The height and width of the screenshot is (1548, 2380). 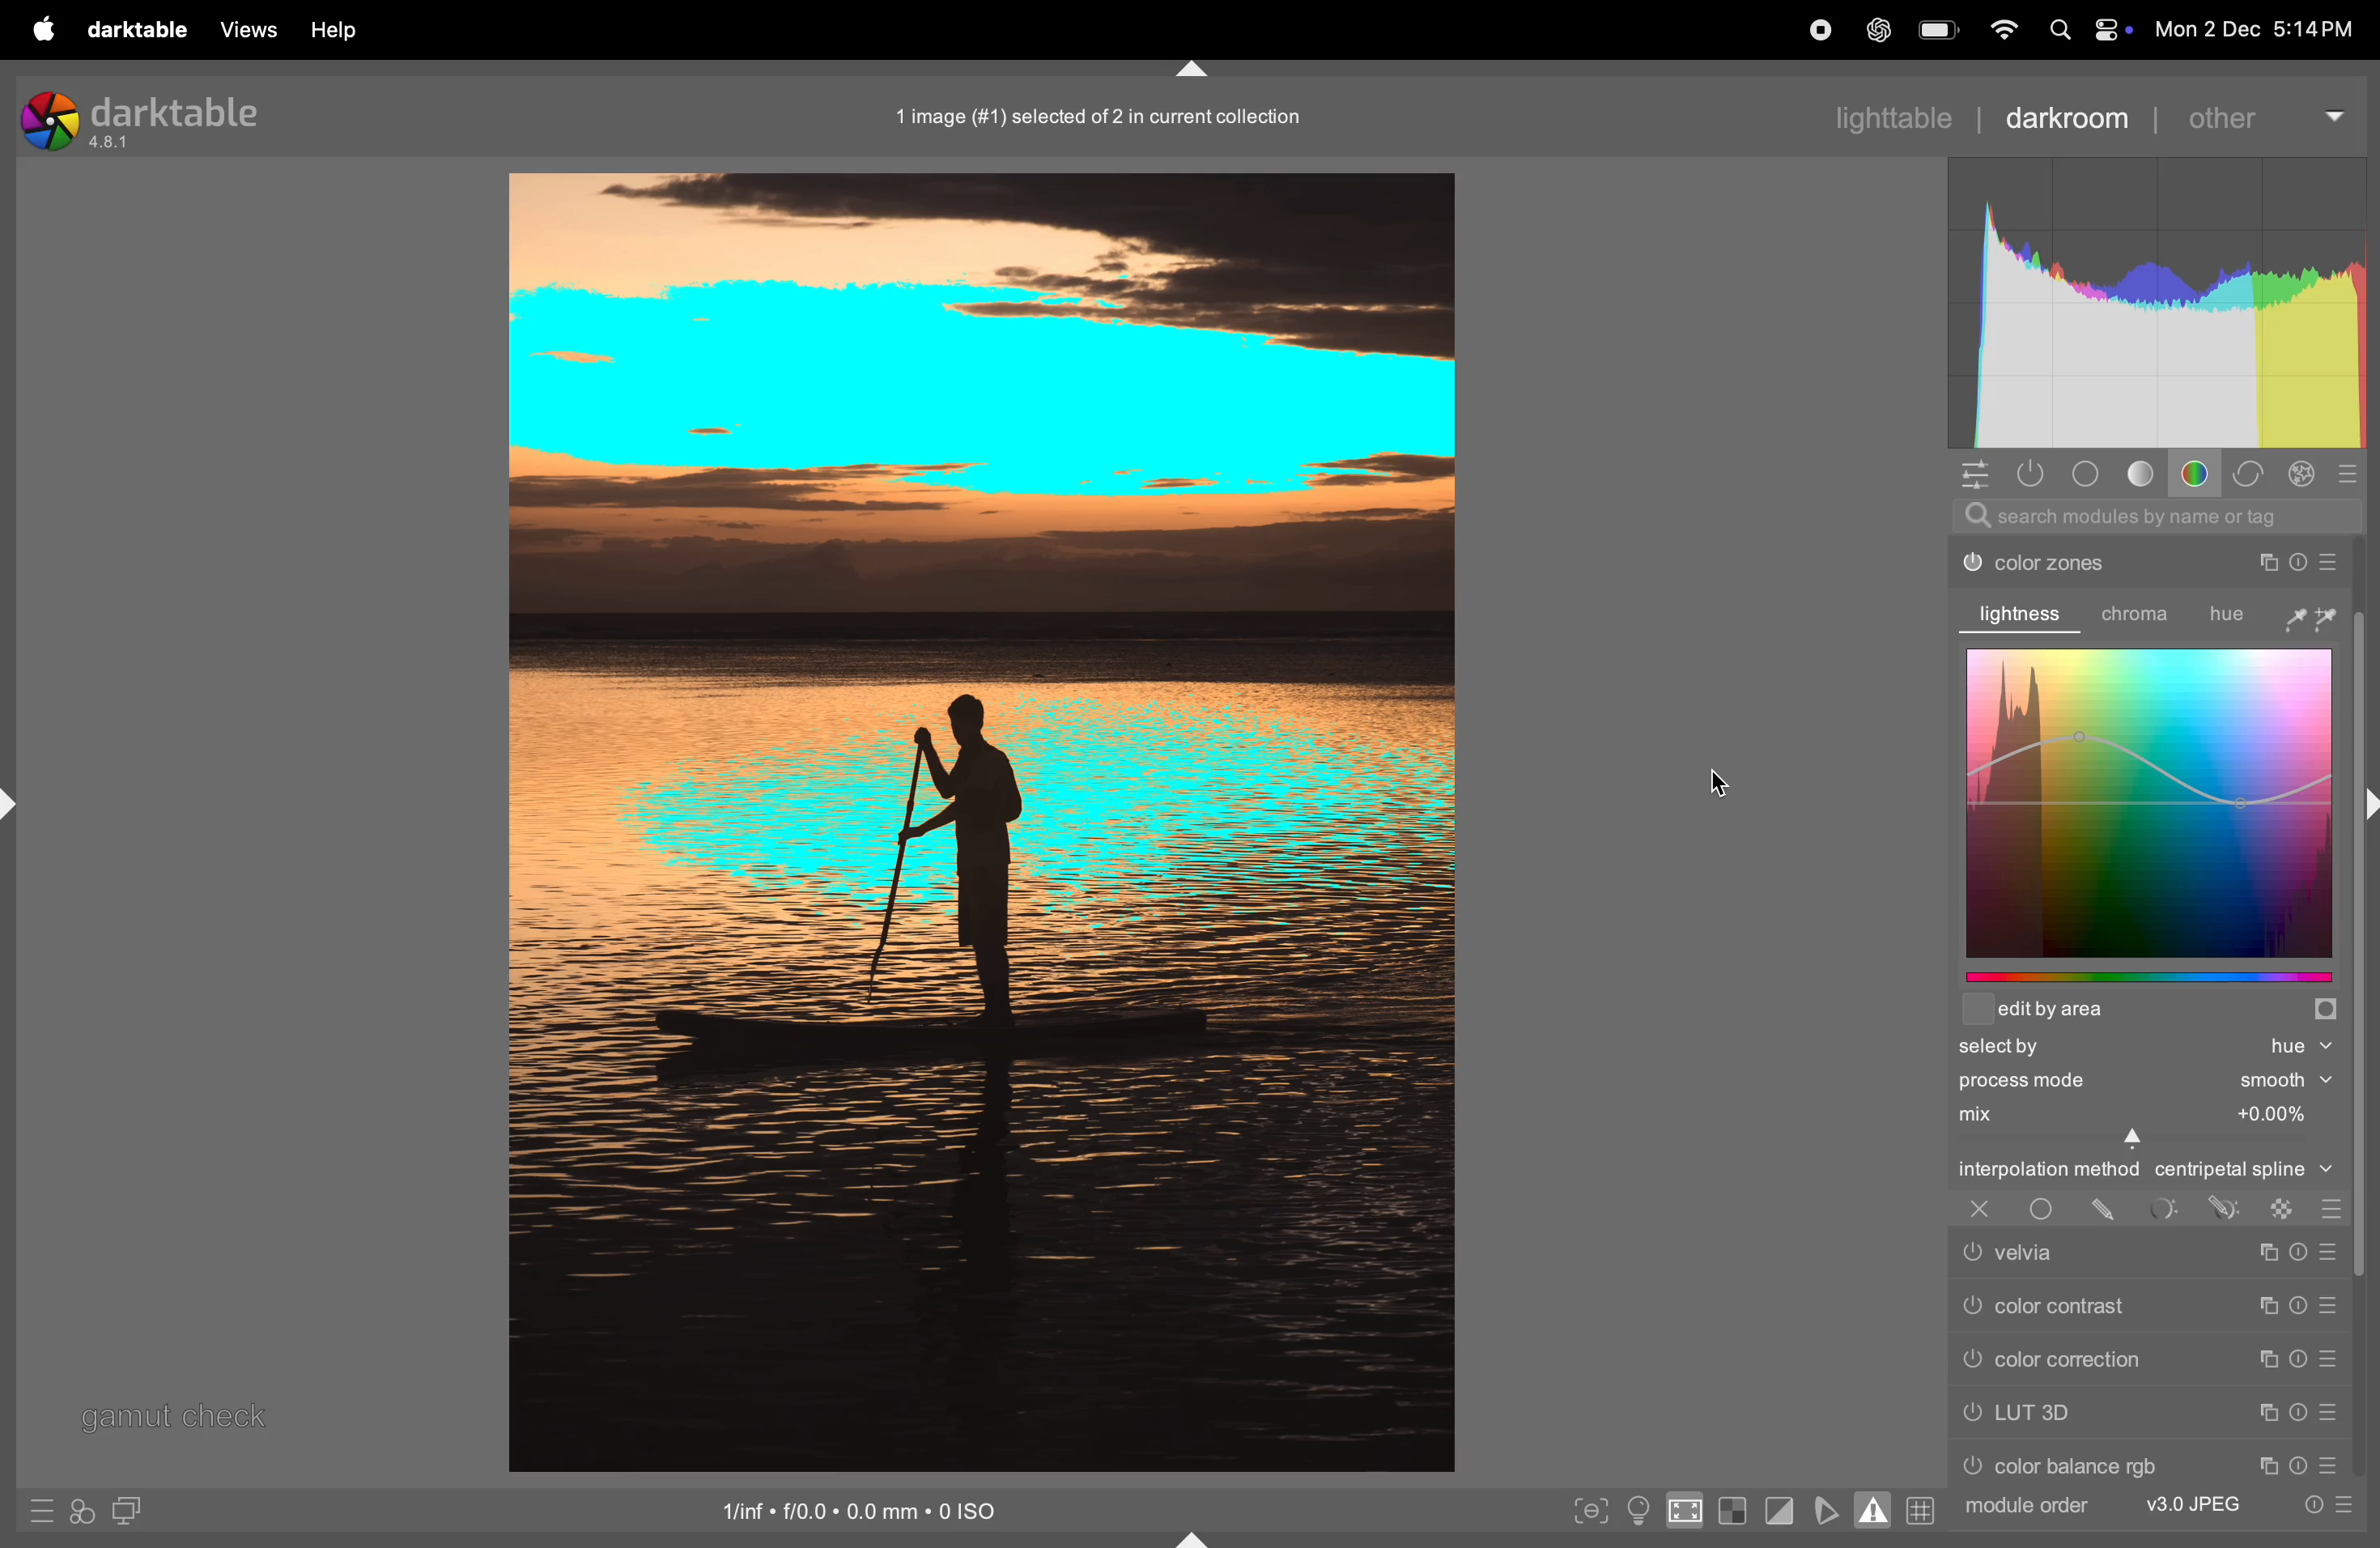 I want to click on quick acess to preset, so click(x=2321, y=1506).